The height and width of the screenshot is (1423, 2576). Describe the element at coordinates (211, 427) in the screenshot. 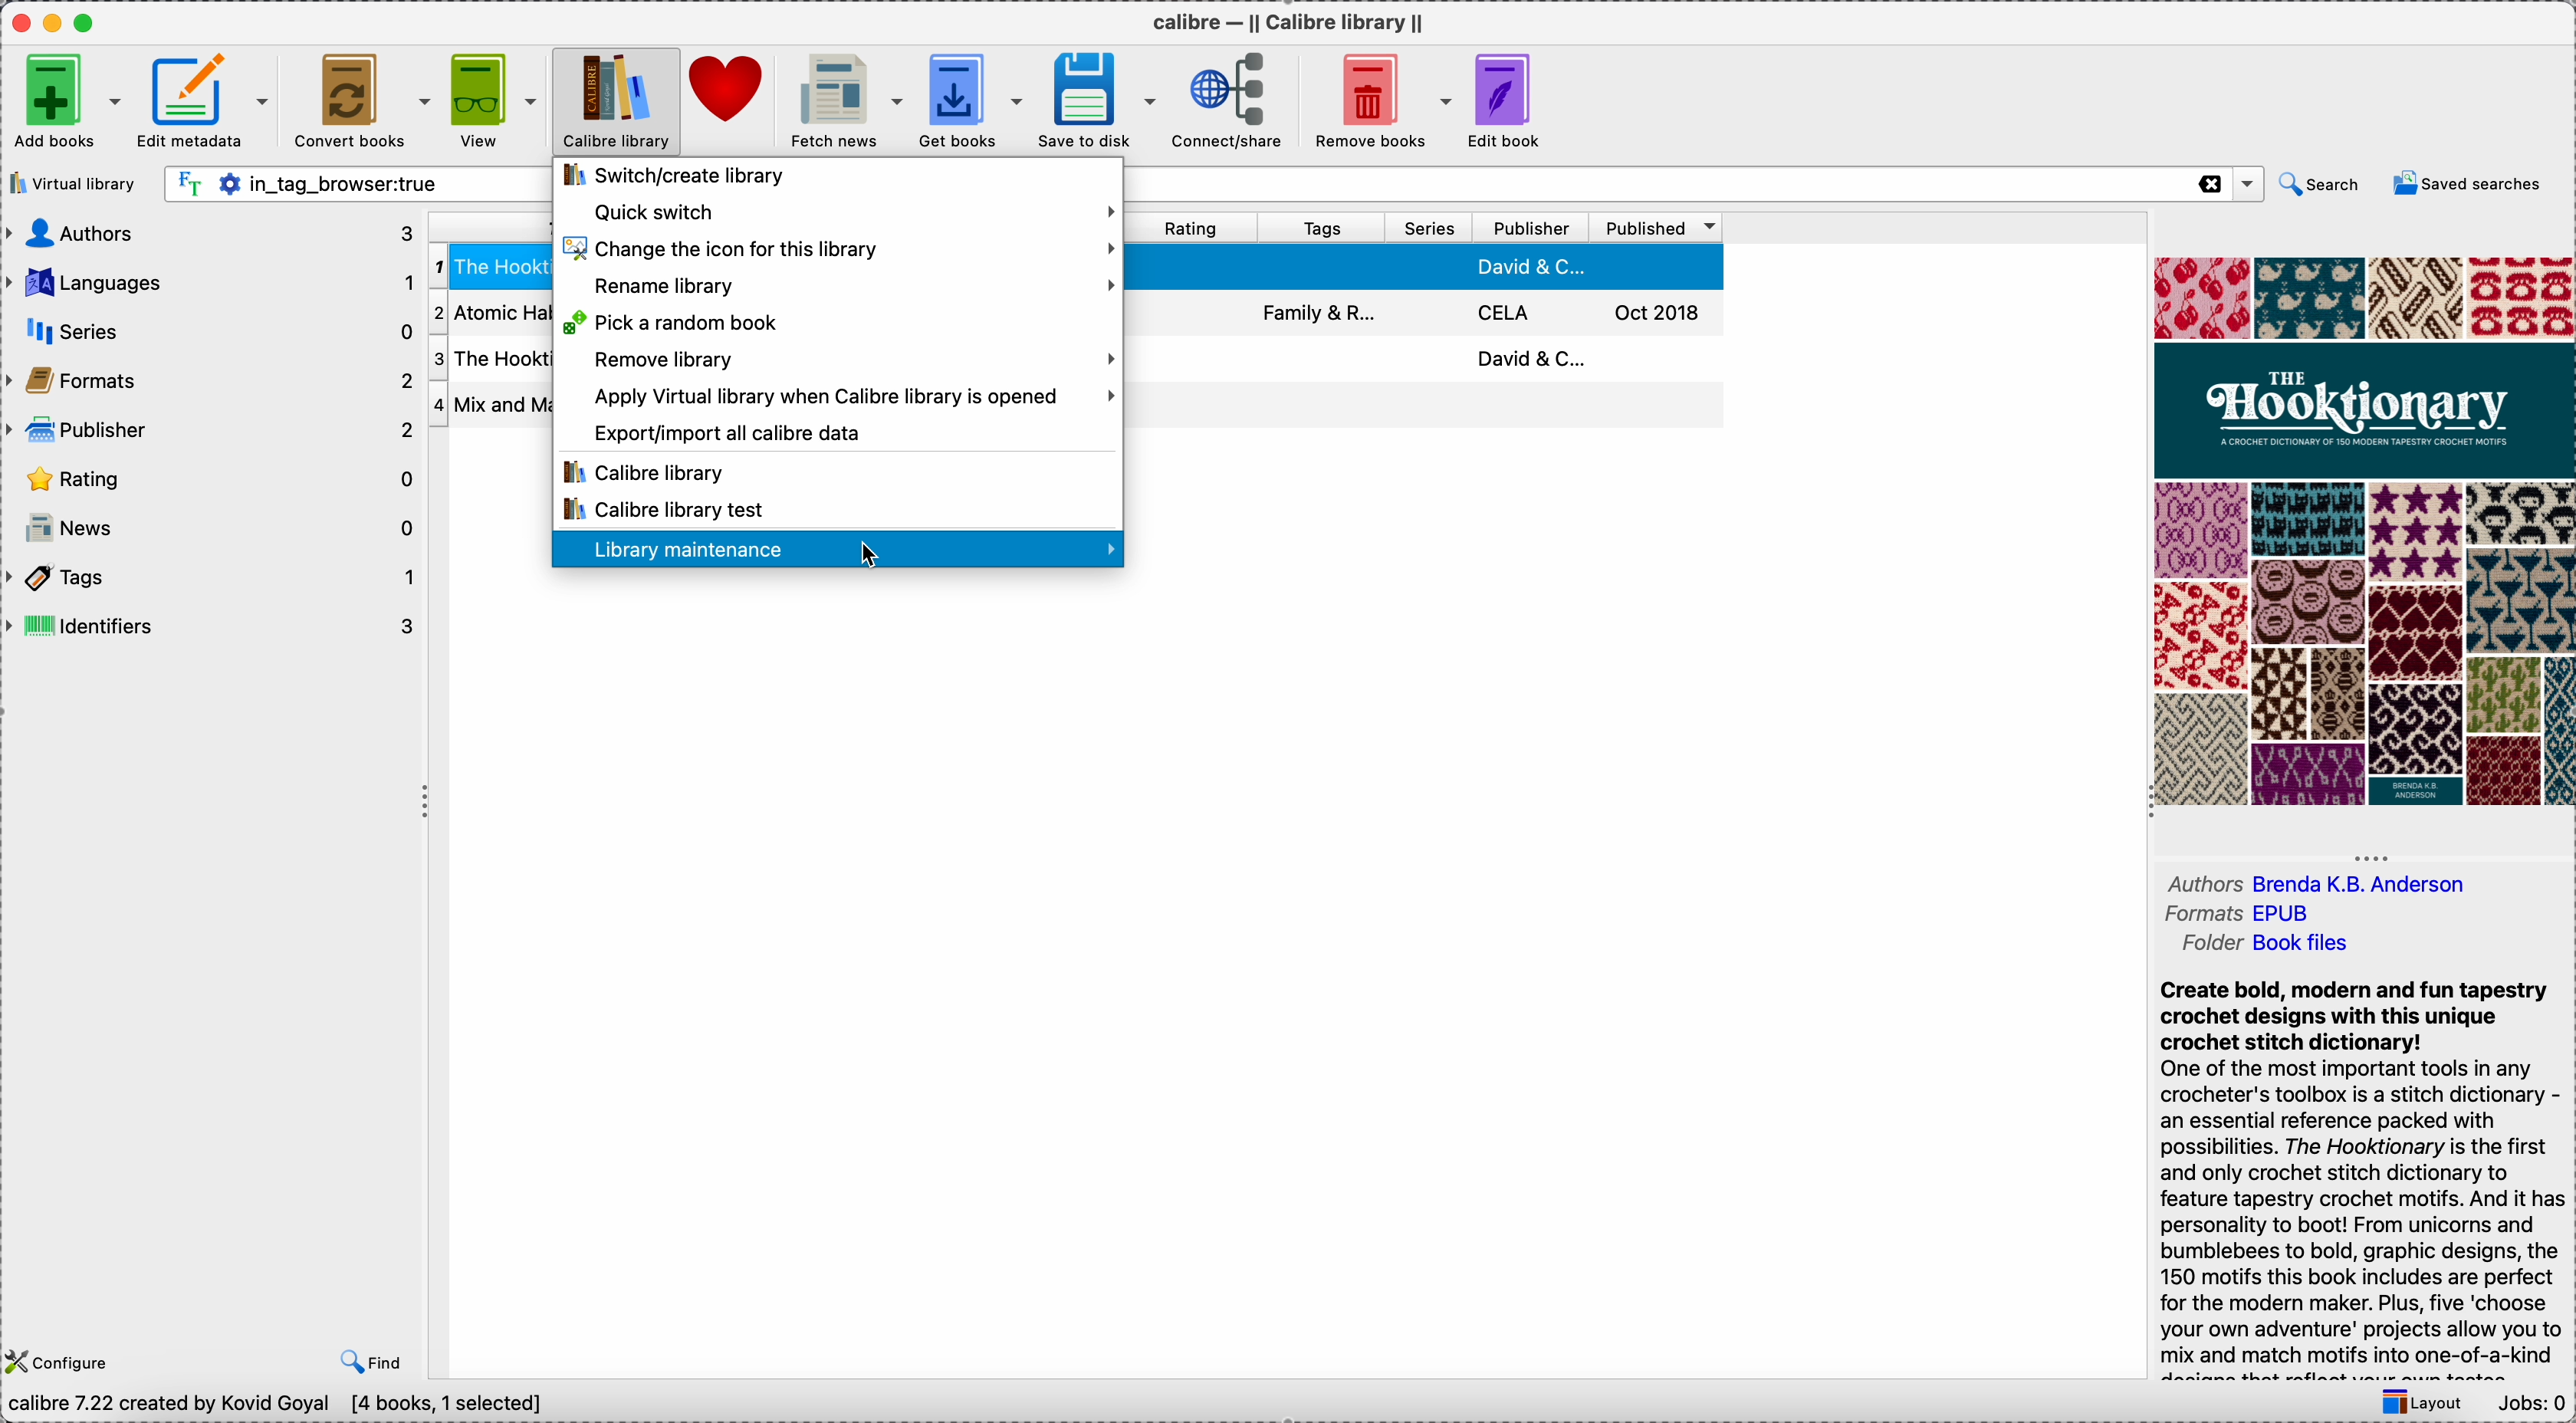

I see `publisher` at that location.